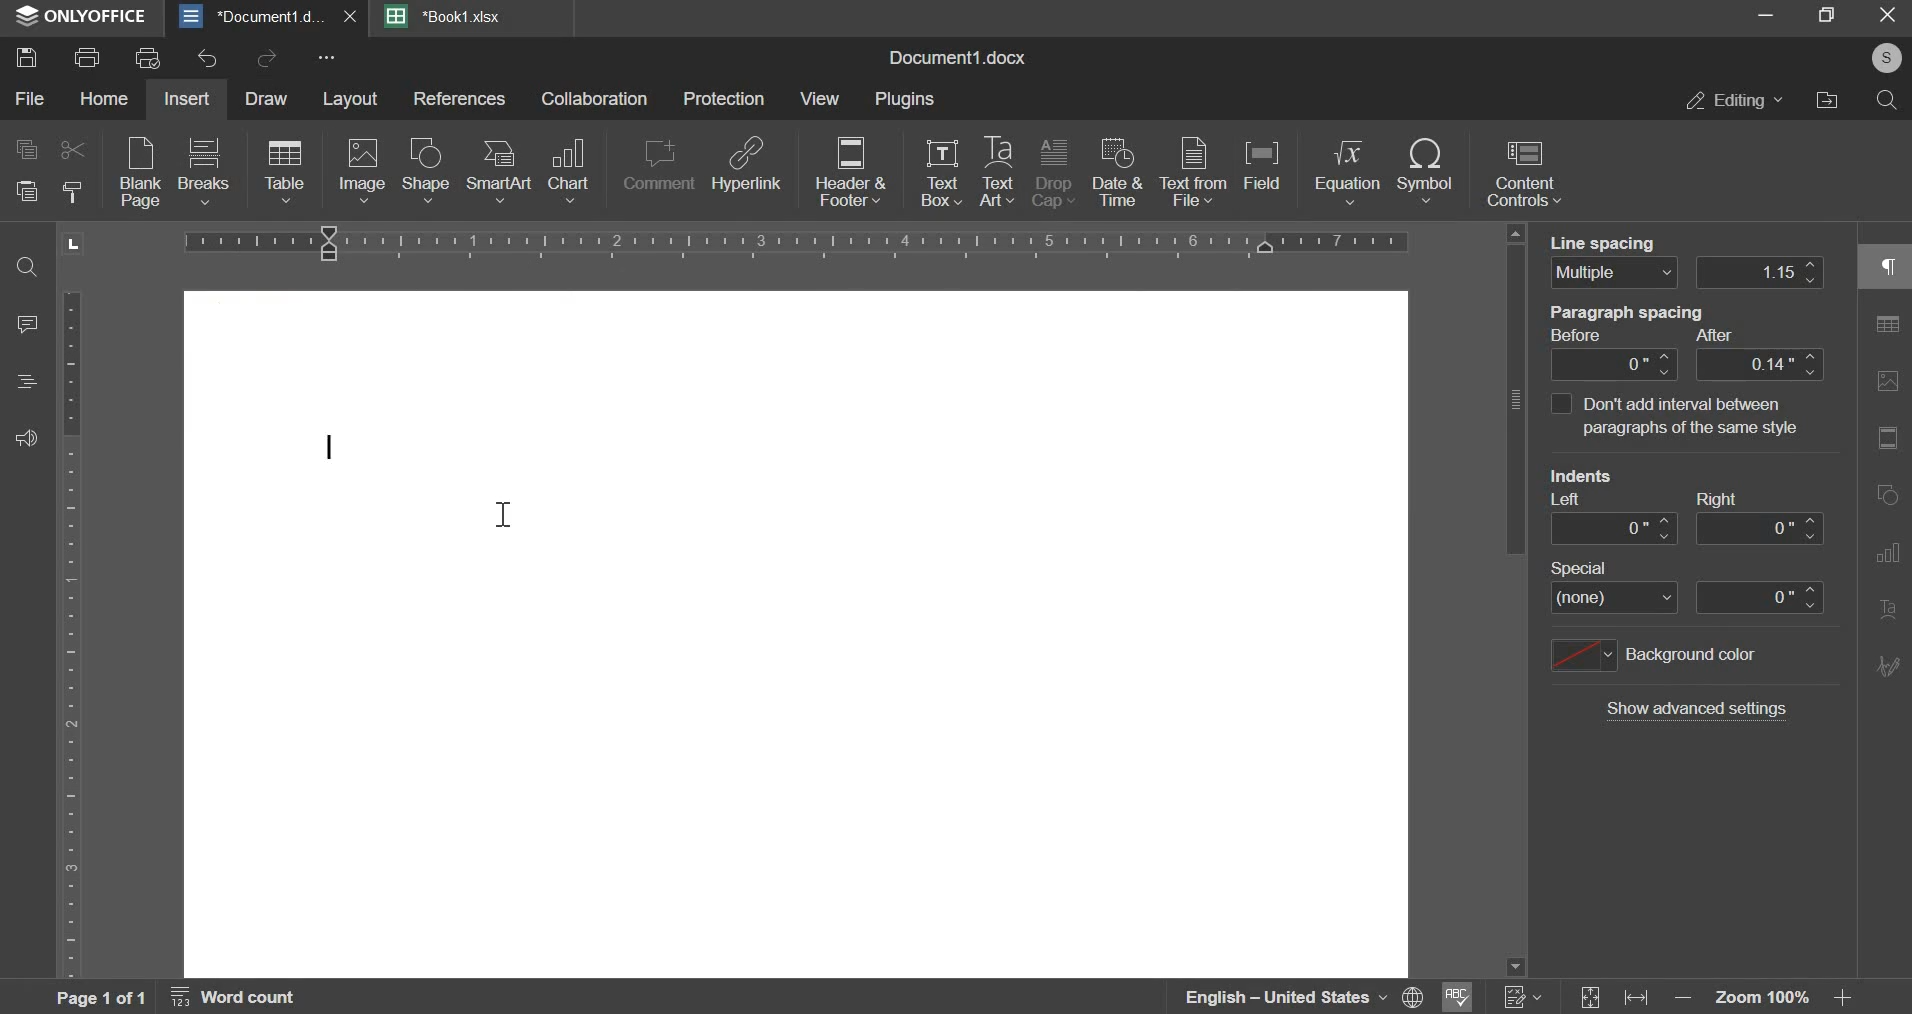 The width and height of the screenshot is (1912, 1014). Describe the element at coordinates (1604, 239) in the screenshot. I see `Line spacing label` at that location.